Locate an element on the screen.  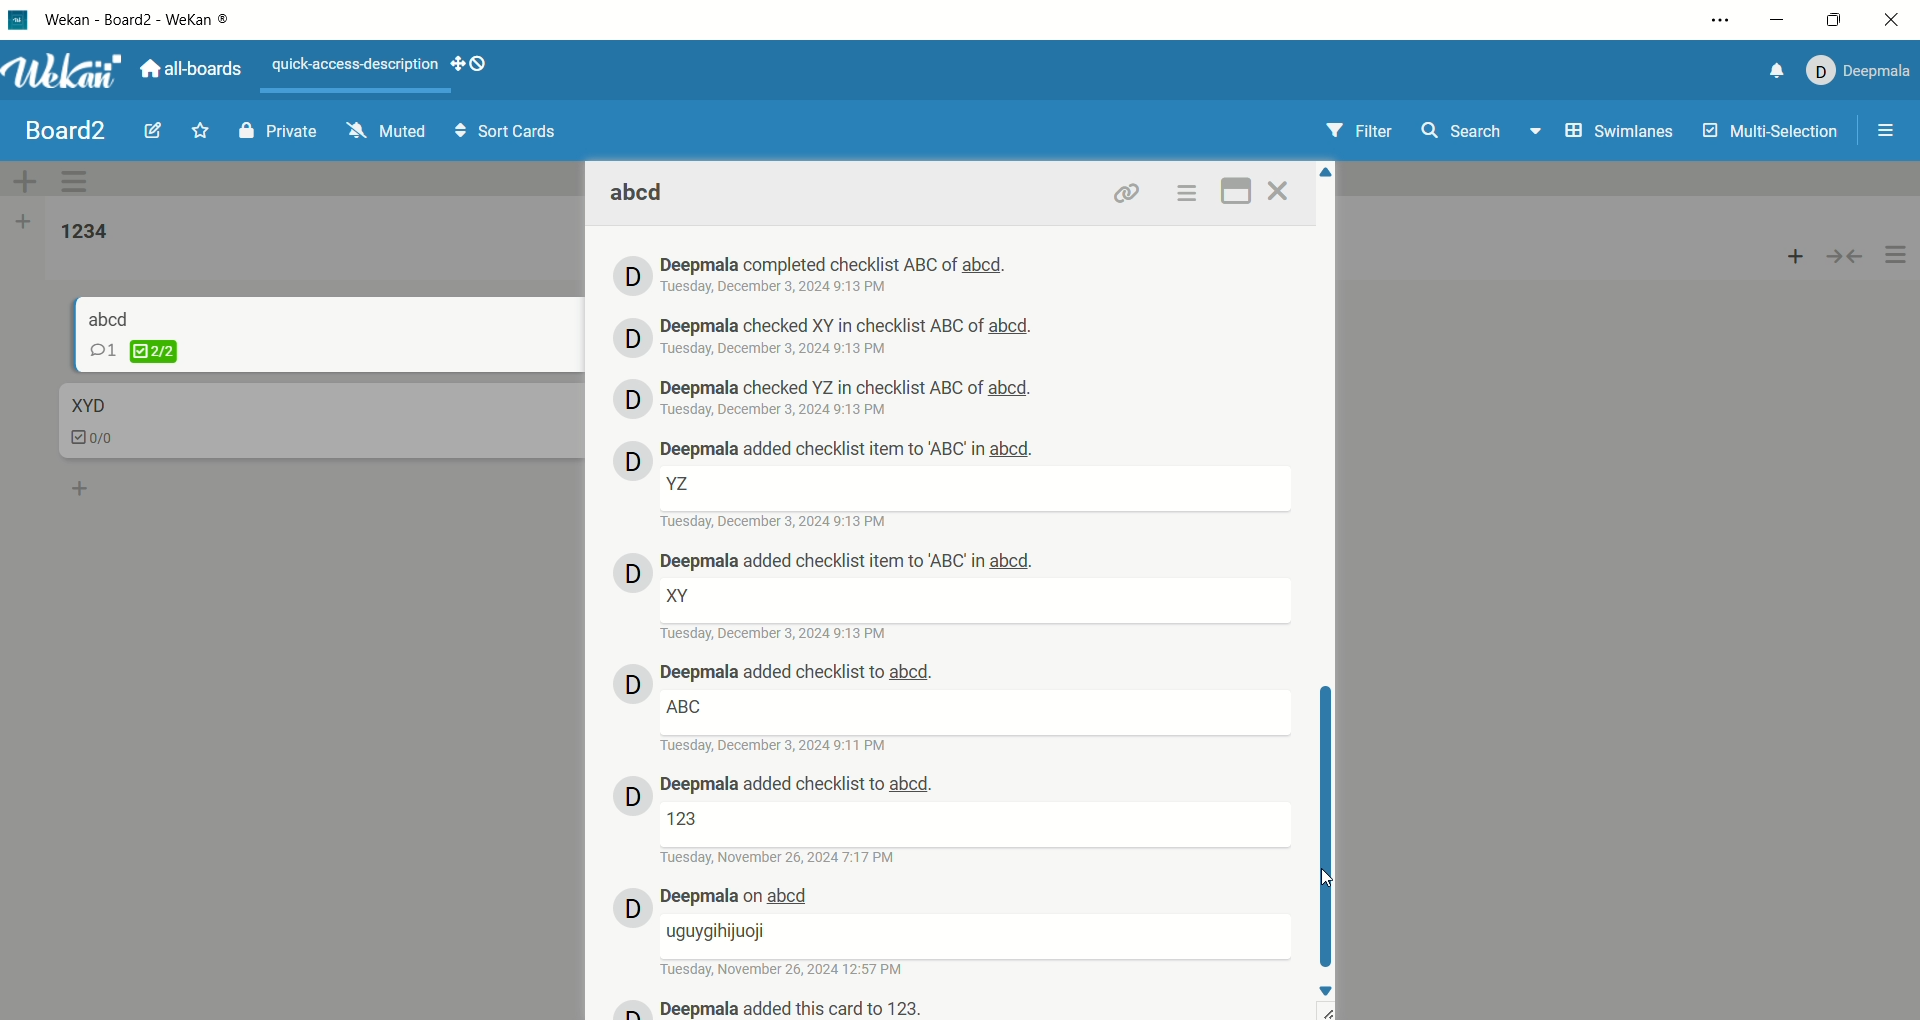
deepmala history is located at coordinates (794, 1008).